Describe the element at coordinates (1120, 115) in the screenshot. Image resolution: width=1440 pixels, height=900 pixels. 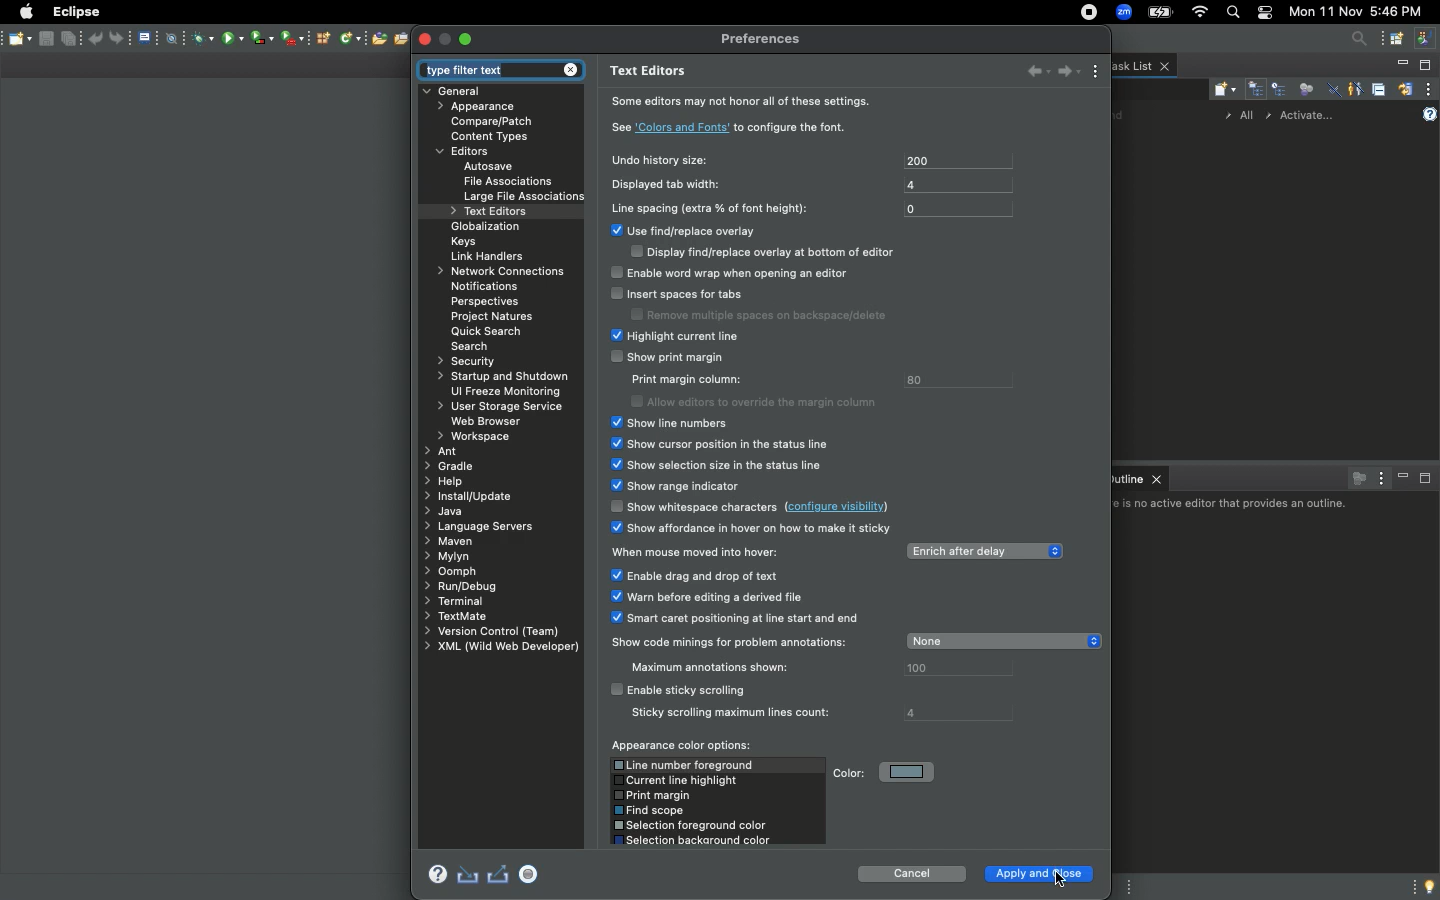
I see `Find` at that location.